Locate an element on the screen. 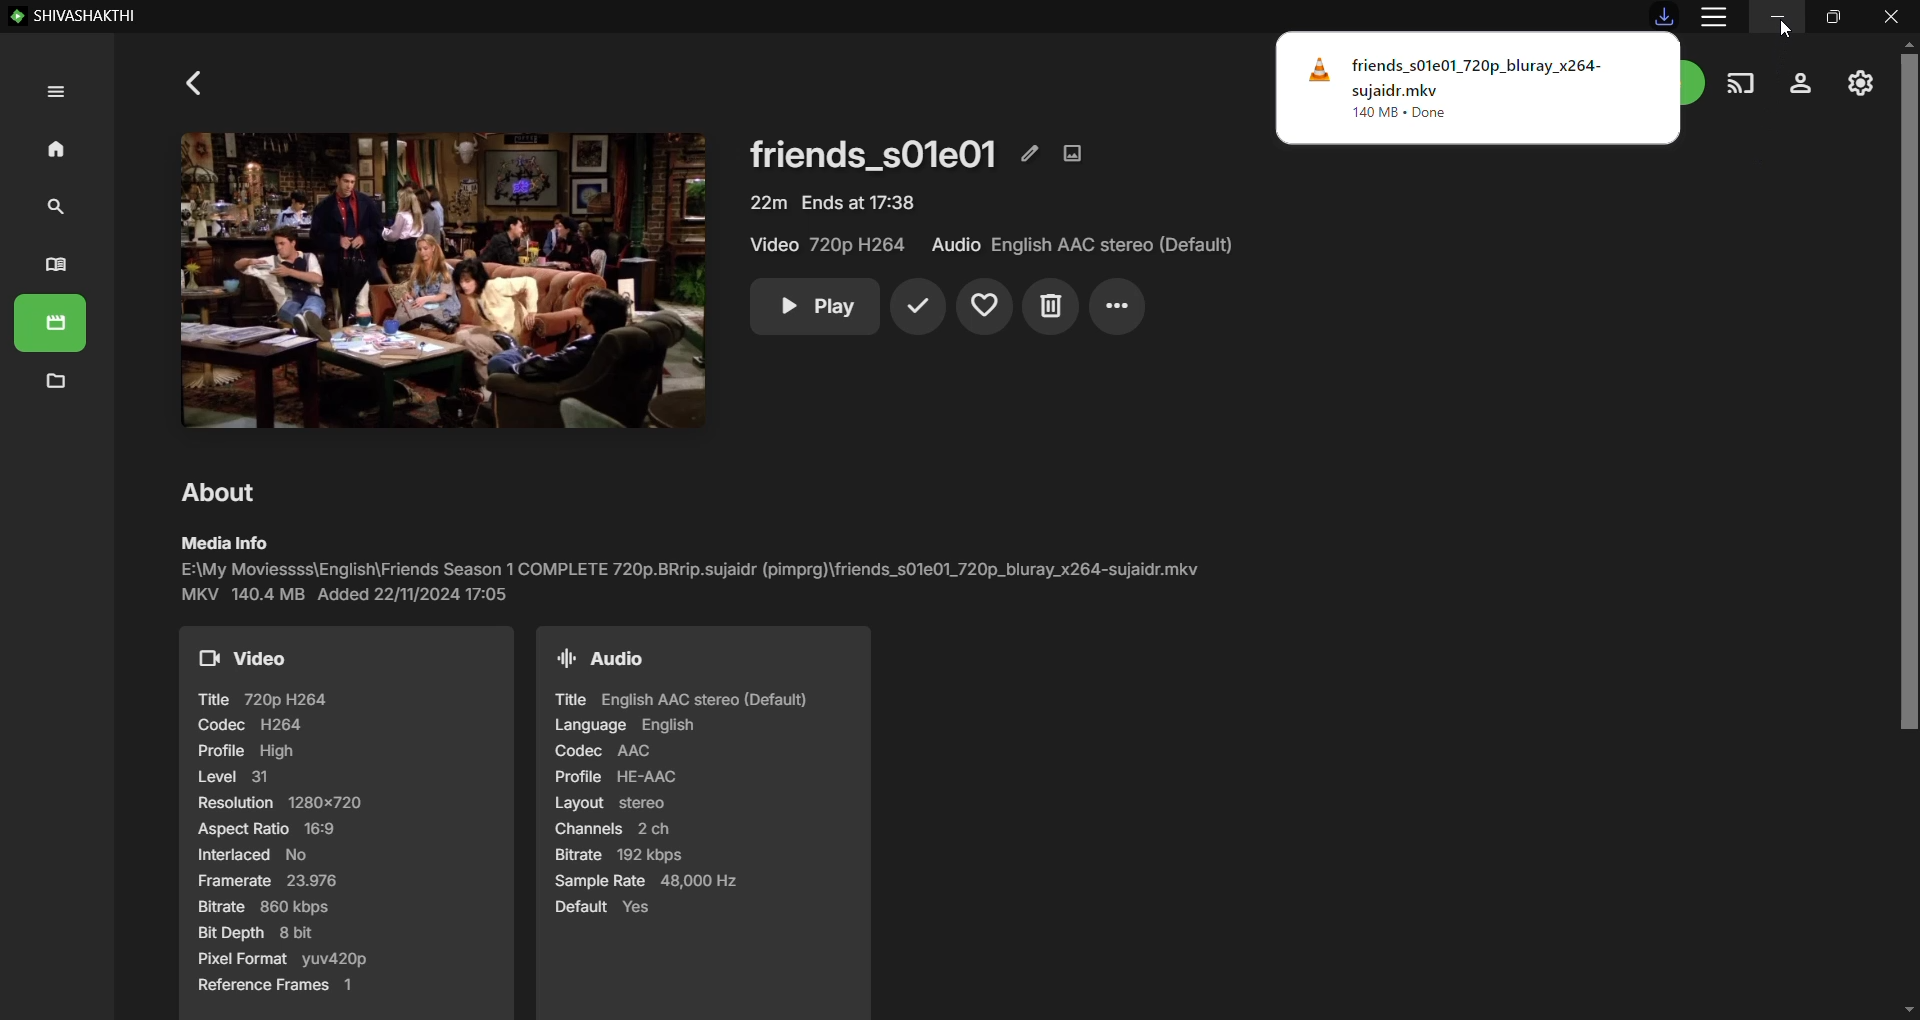 This screenshot has width=1920, height=1020. Get Emby Premiere is located at coordinates (1696, 82).